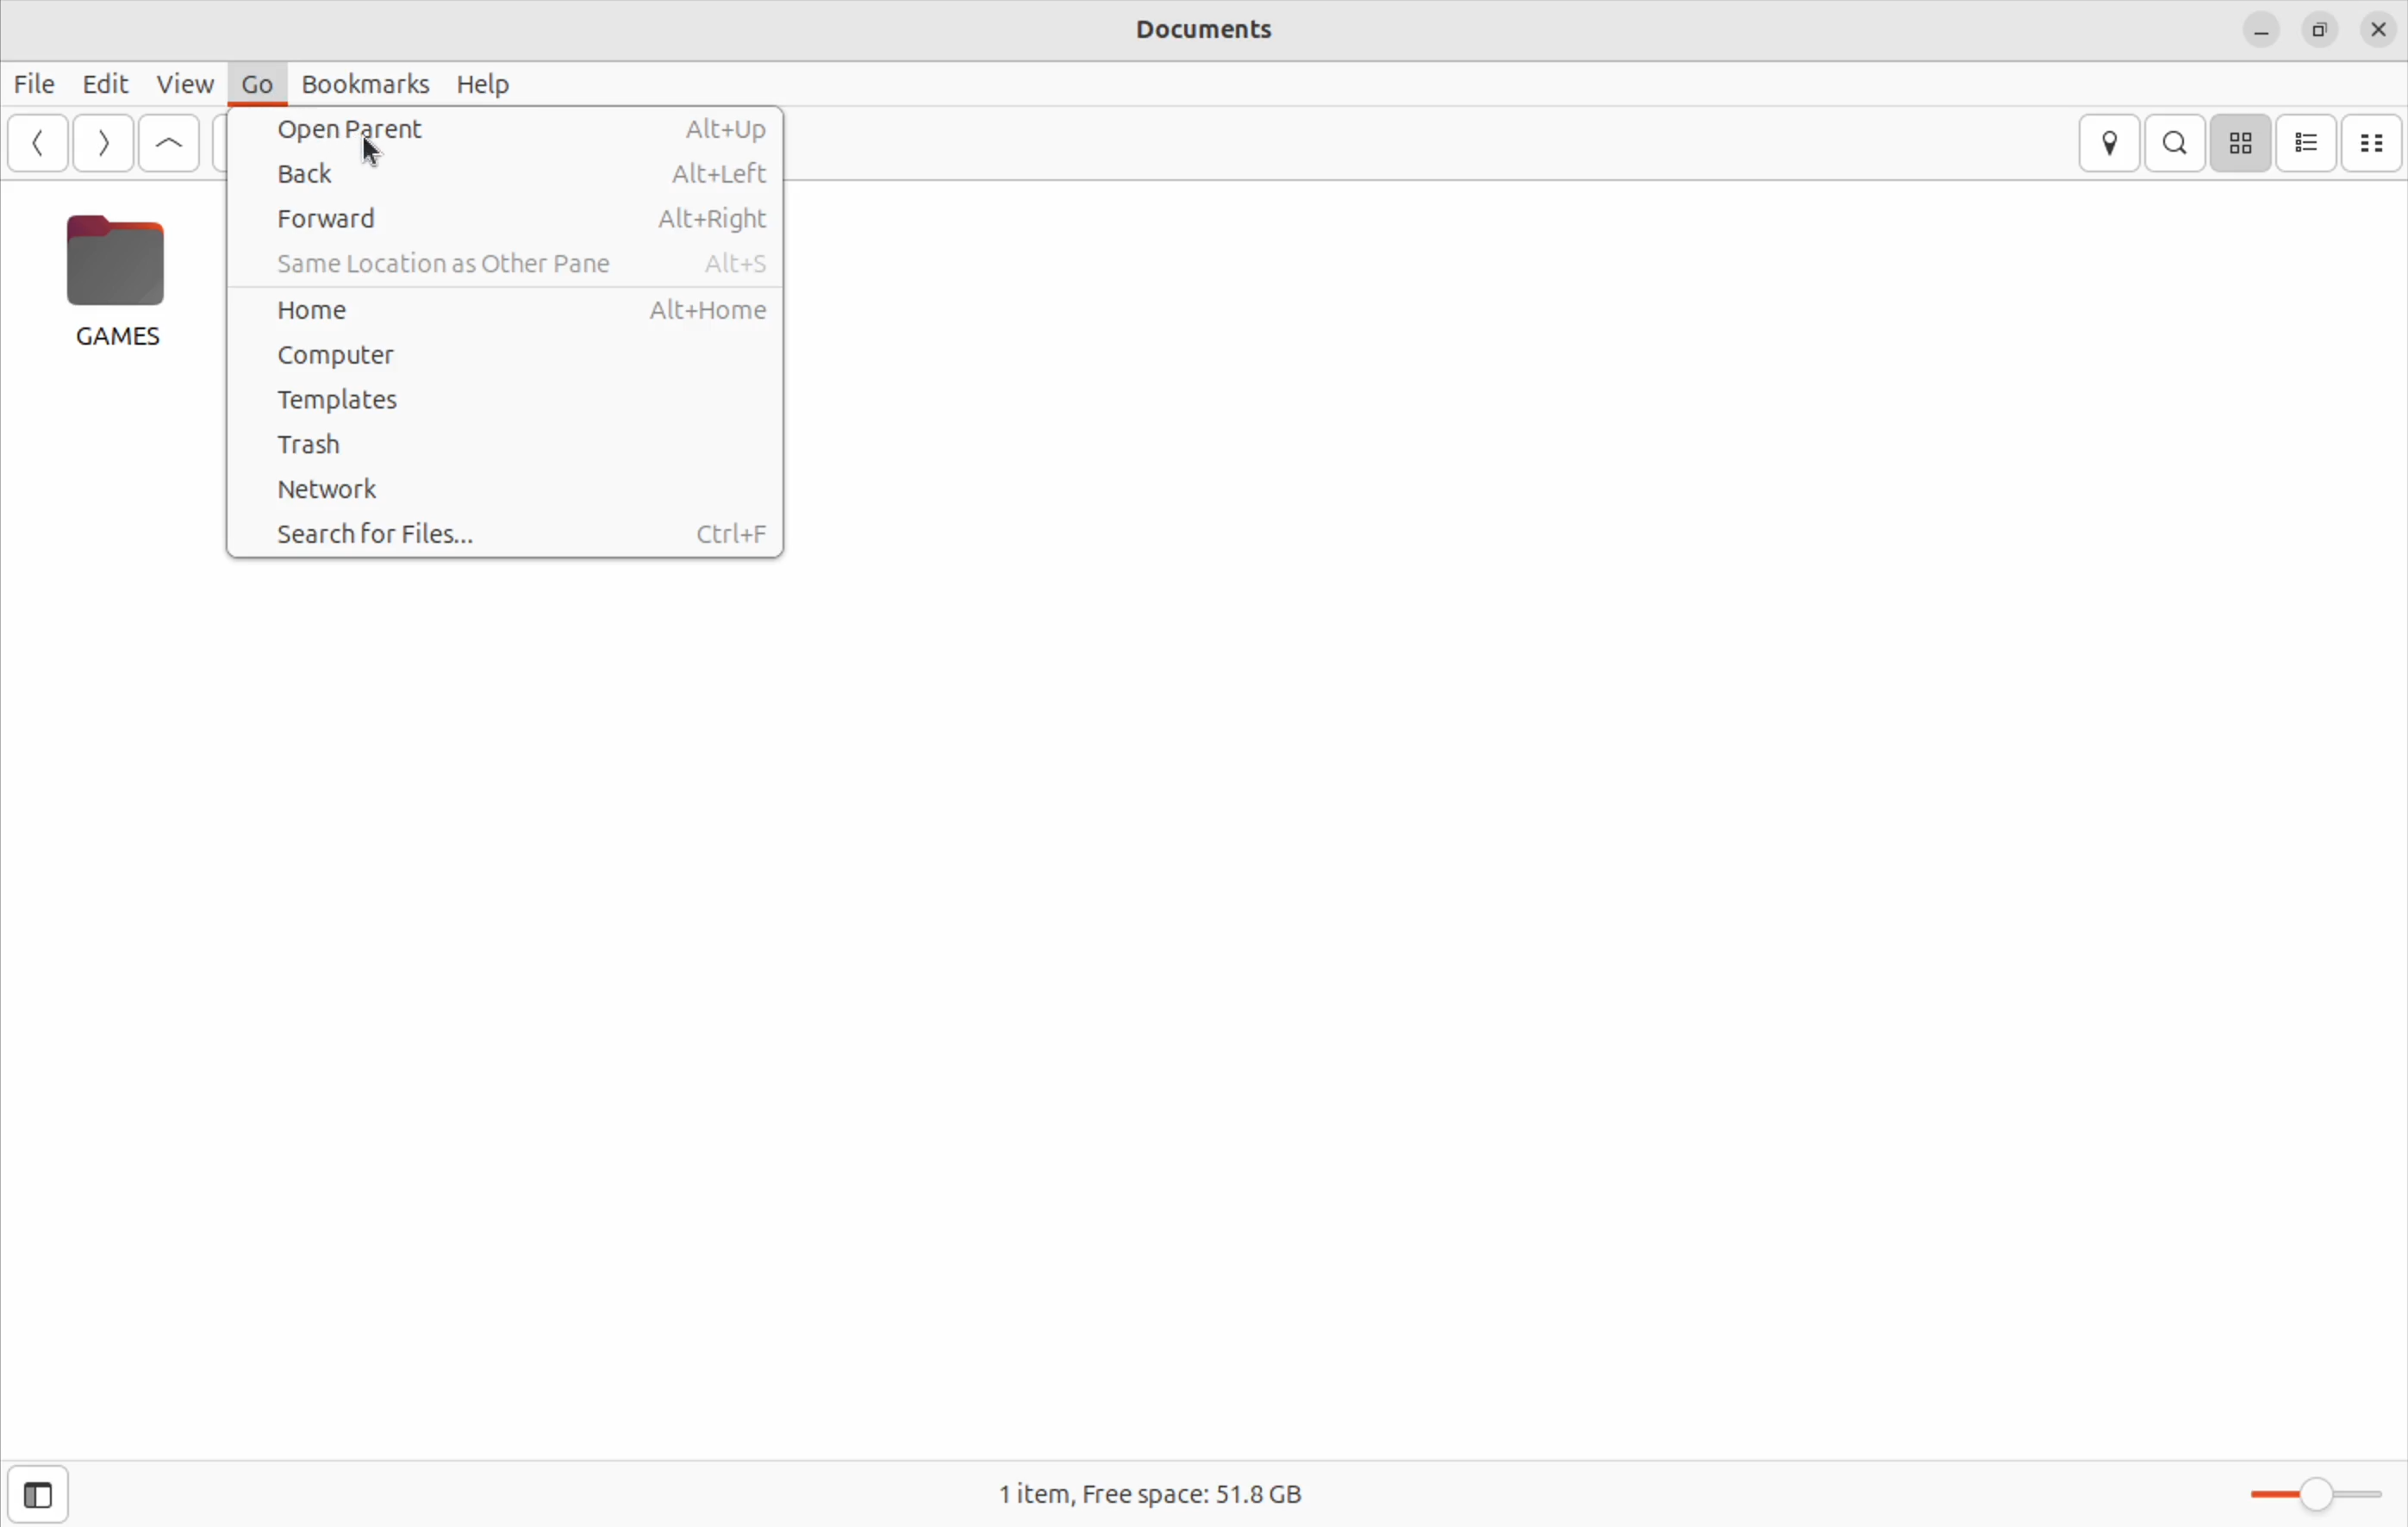 This screenshot has height=1527, width=2408. What do you see at coordinates (2309, 141) in the screenshot?
I see `list view` at bounding box center [2309, 141].